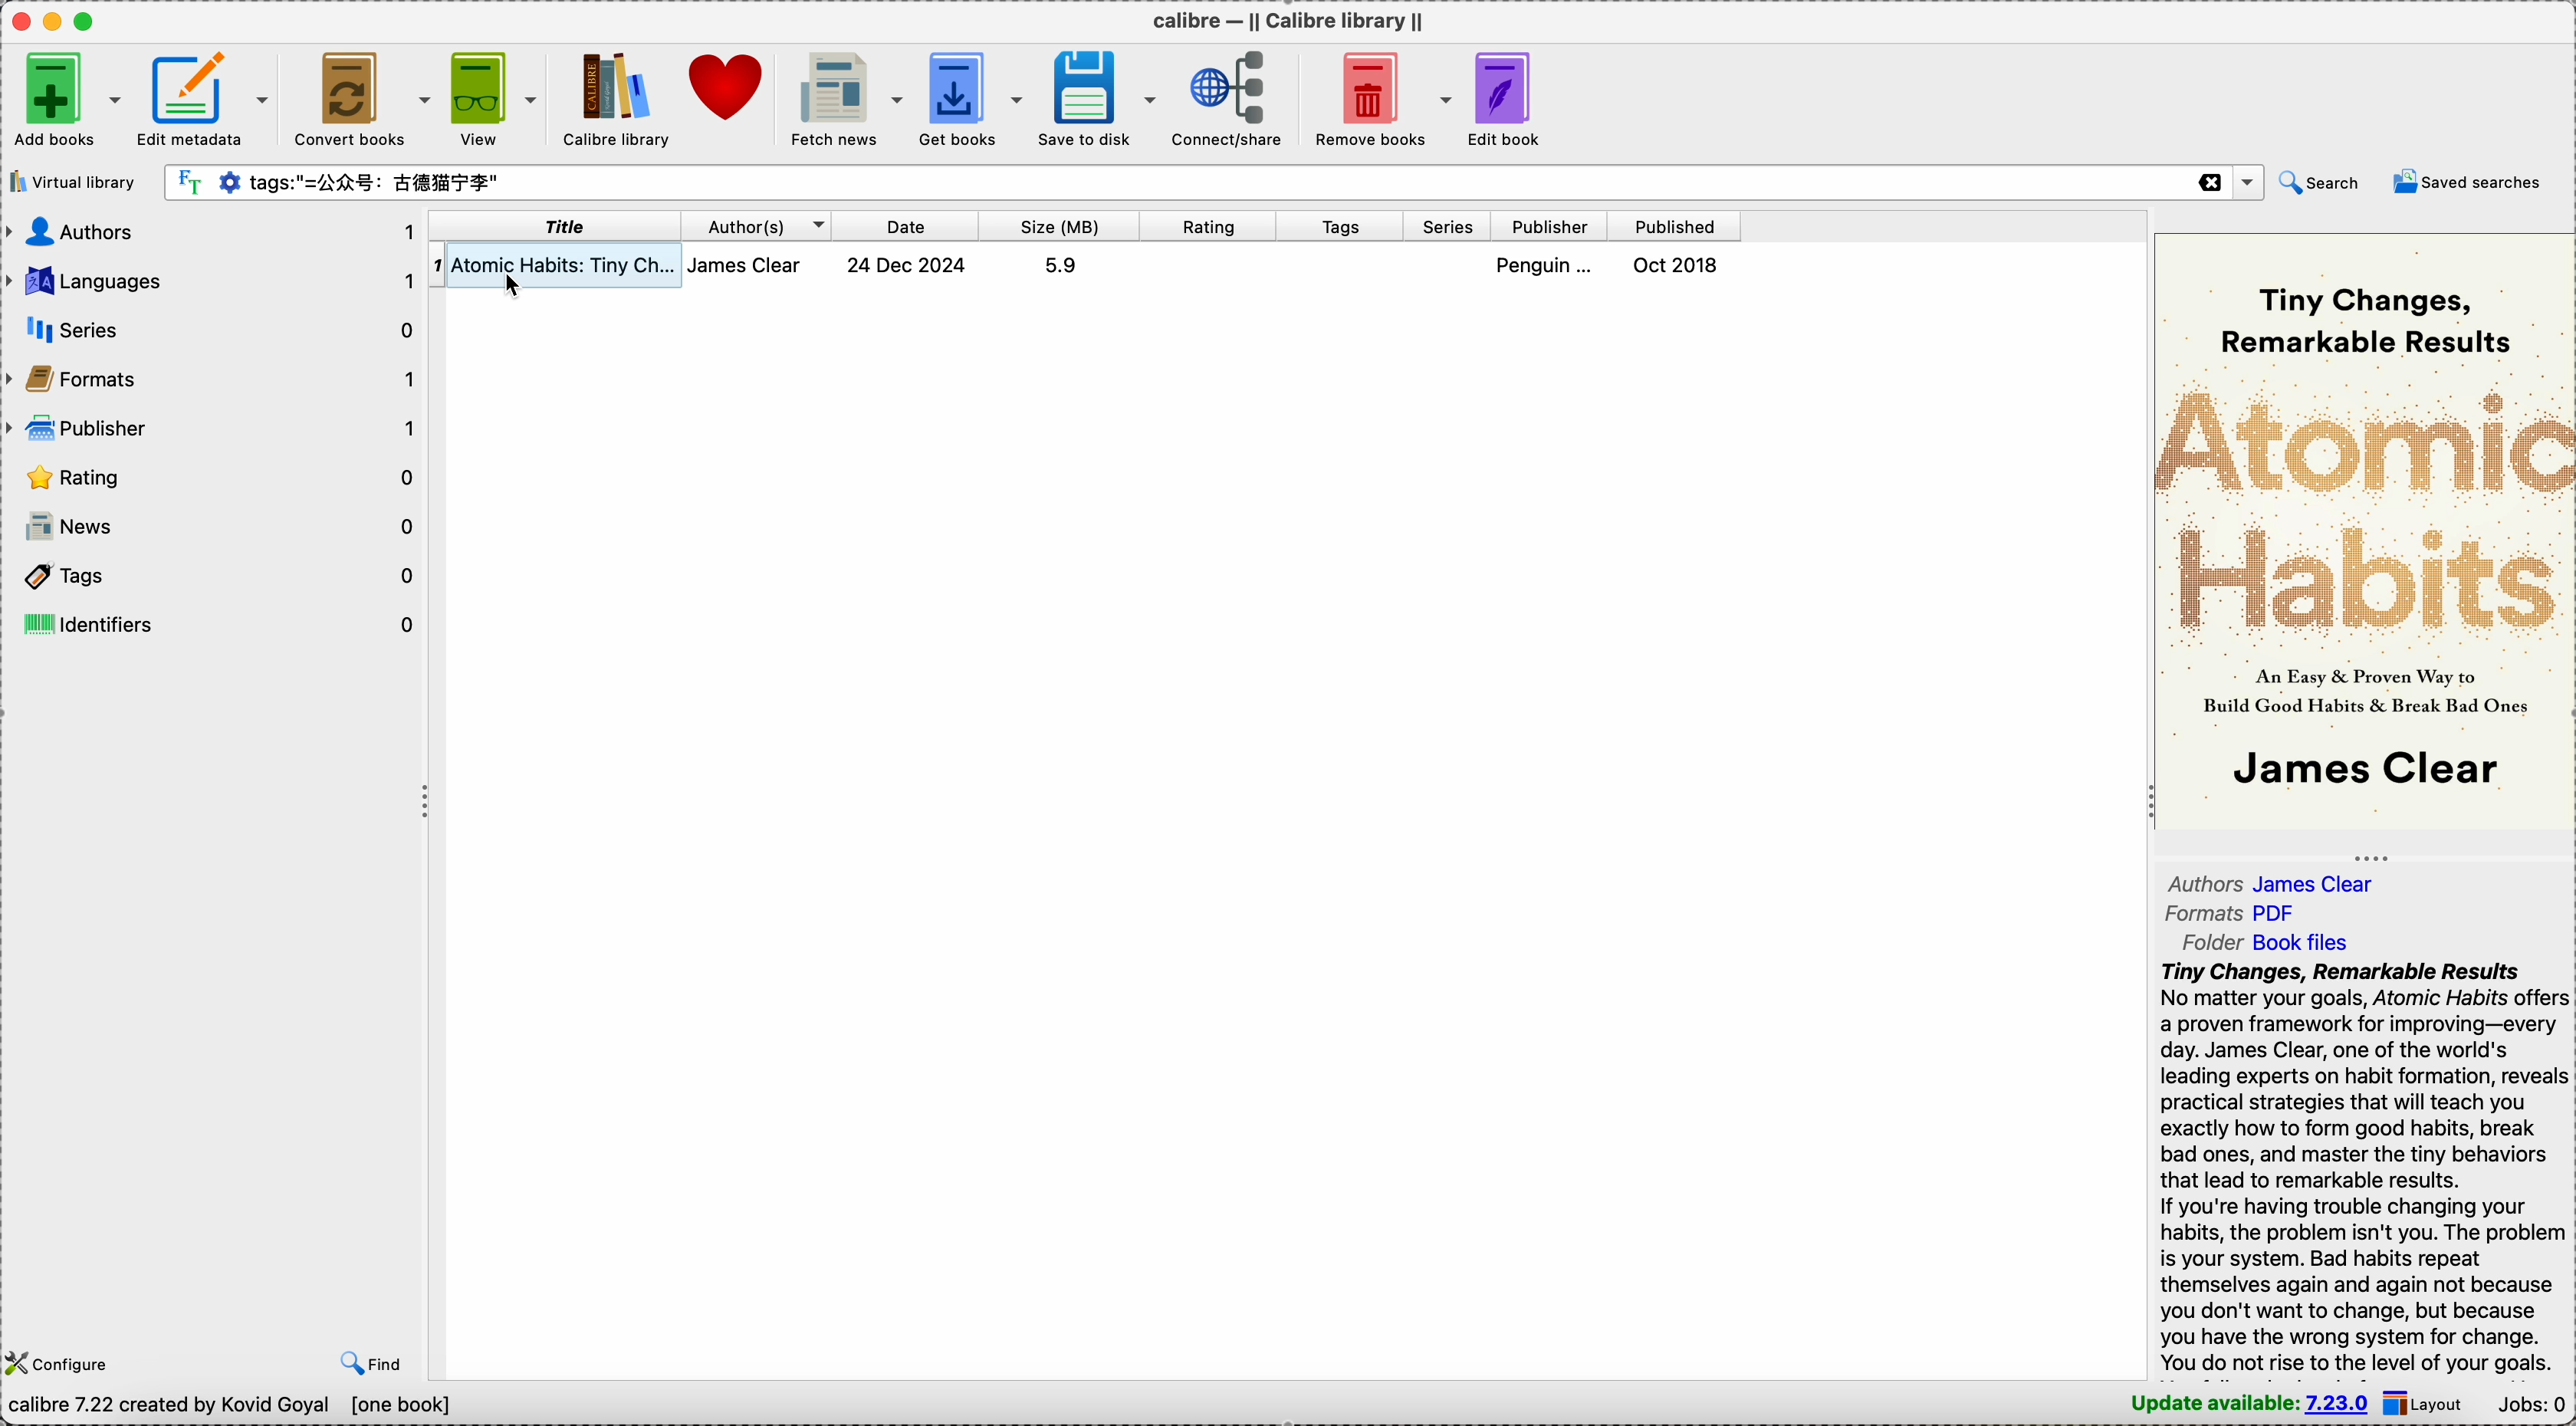 This screenshot has height=1426, width=2576. I want to click on minimize Calibre, so click(50, 21).